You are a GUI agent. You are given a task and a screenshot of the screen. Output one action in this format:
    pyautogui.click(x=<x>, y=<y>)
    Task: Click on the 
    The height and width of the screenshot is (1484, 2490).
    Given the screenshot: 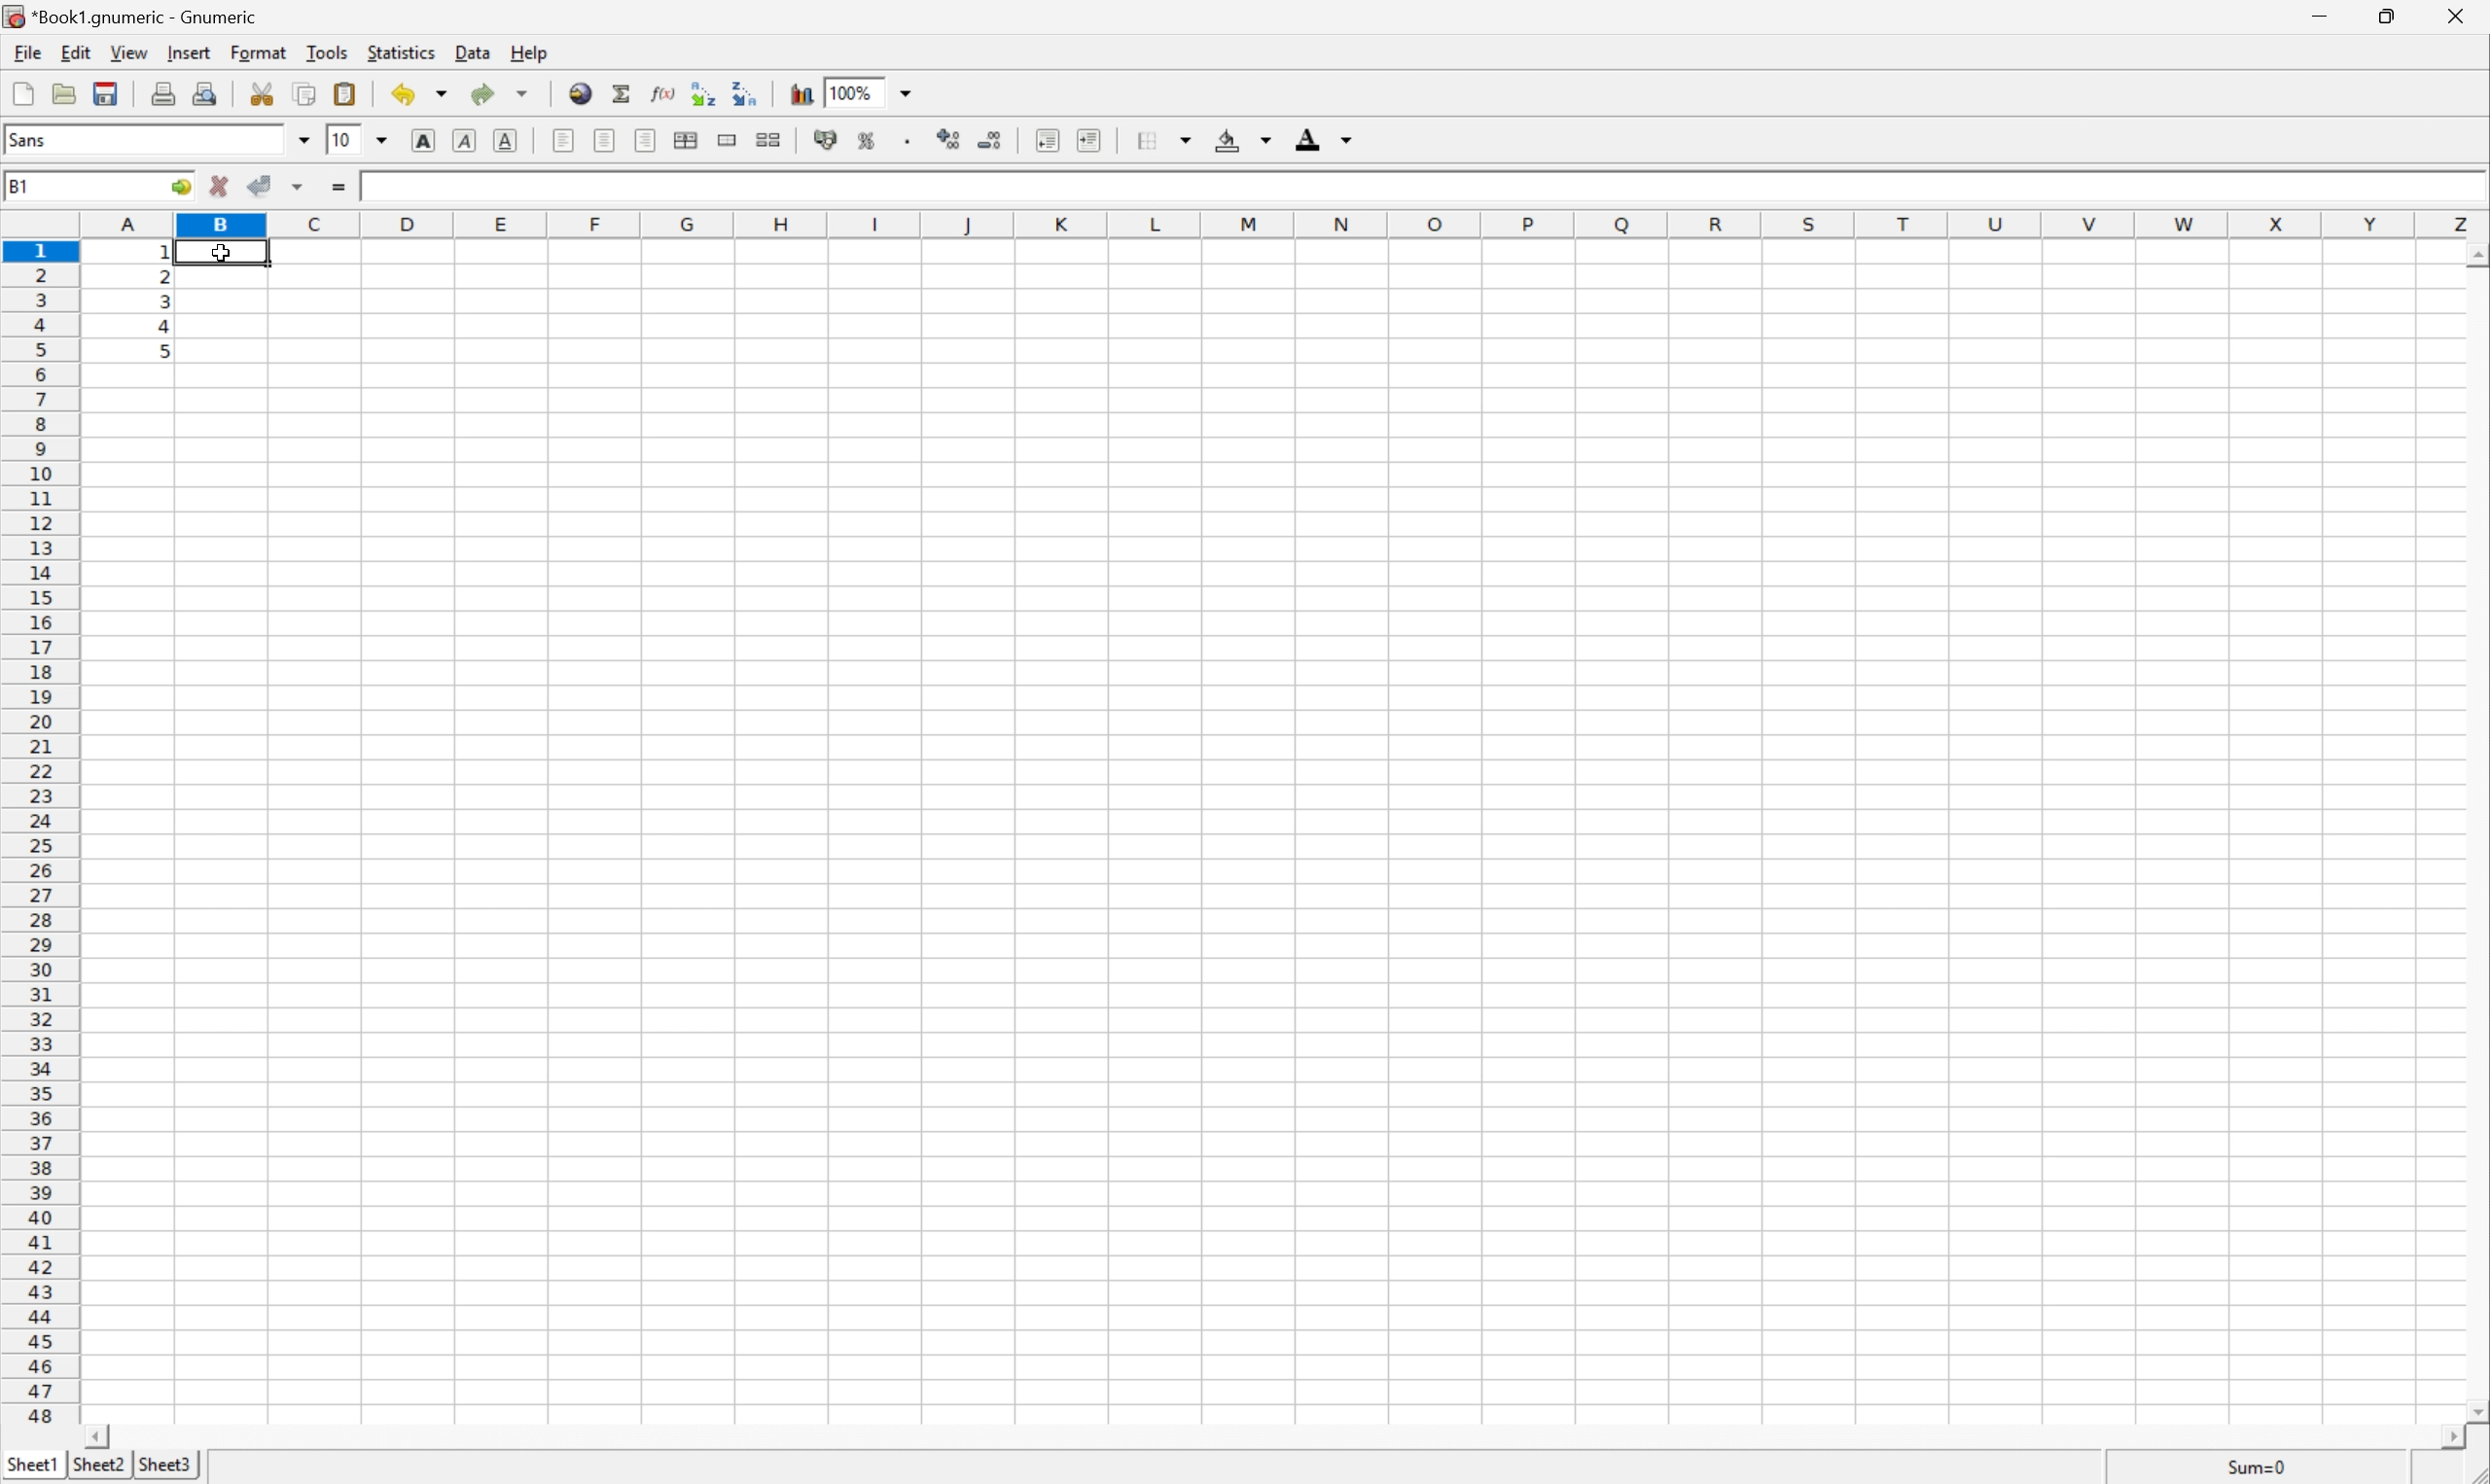 What is the action you would take?
    pyautogui.click(x=299, y=187)
    